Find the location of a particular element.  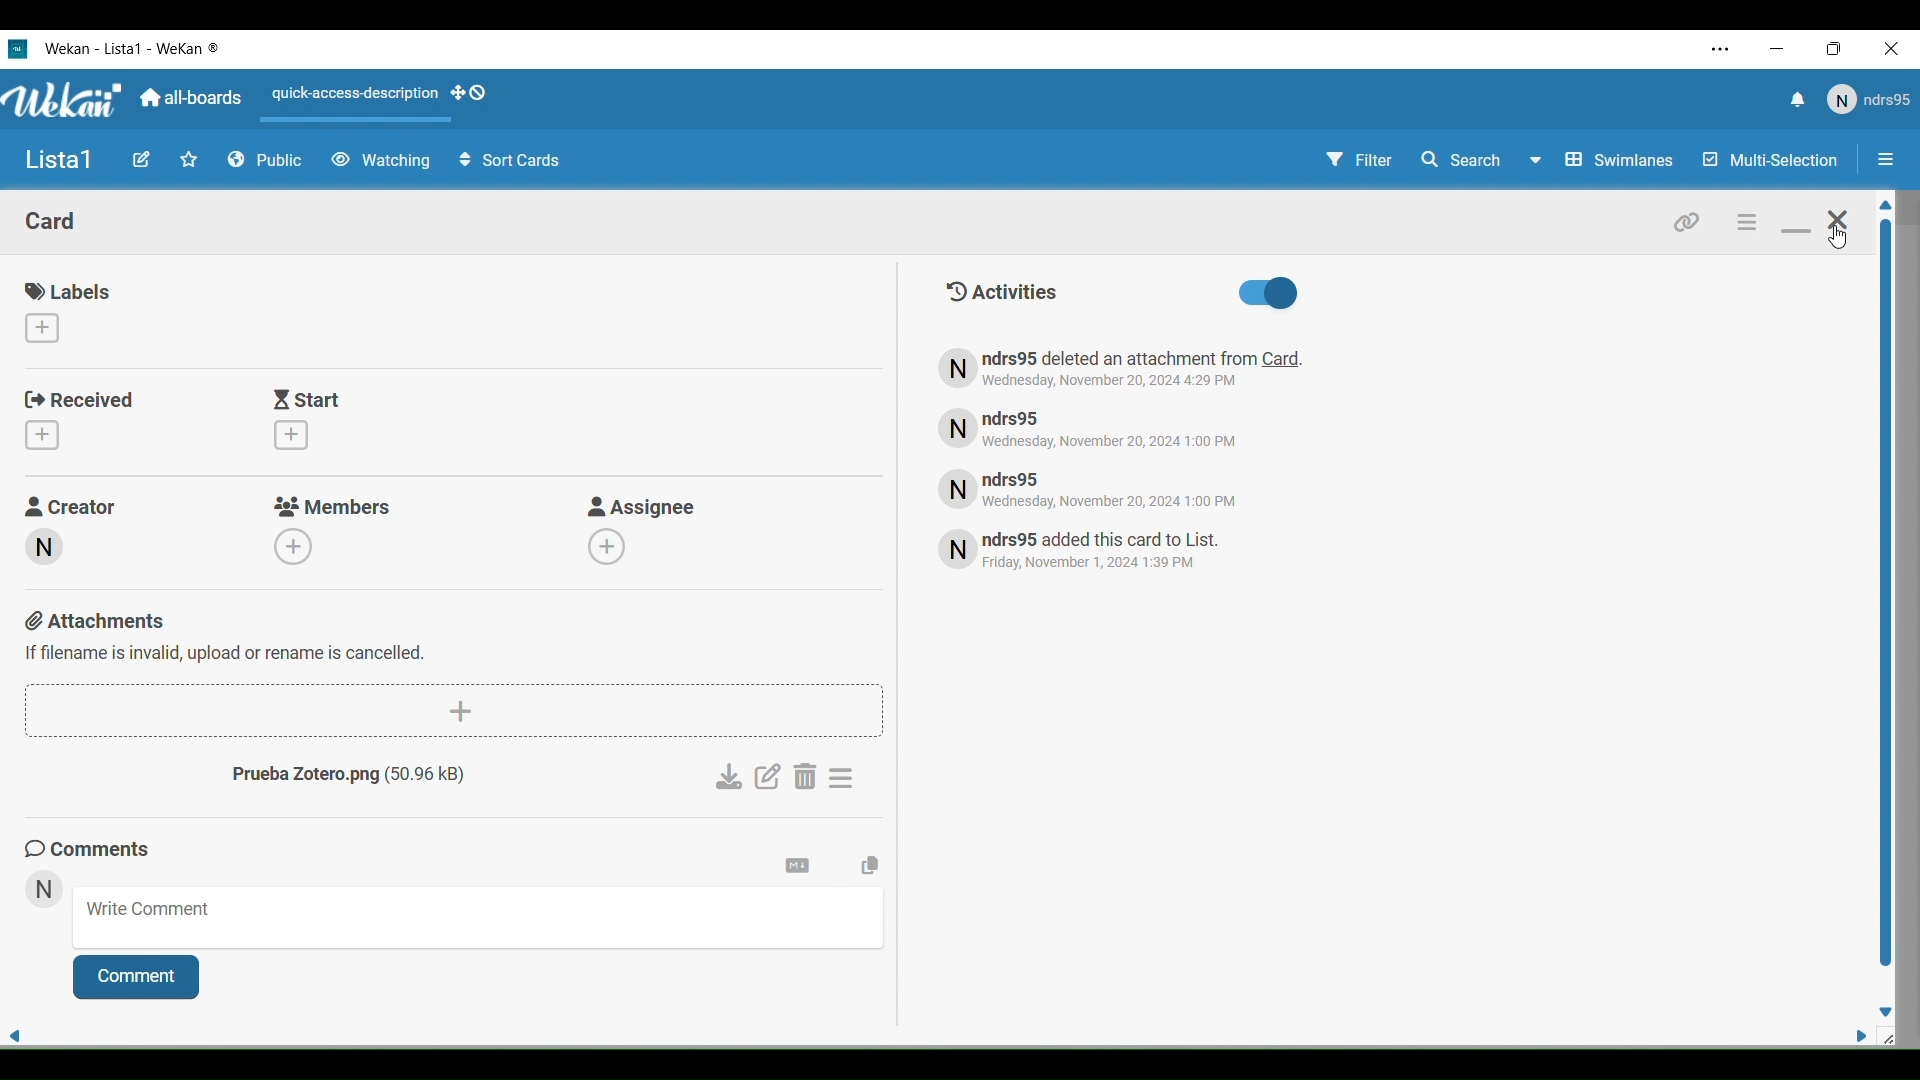

Text is located at coordinates (1102, 552).